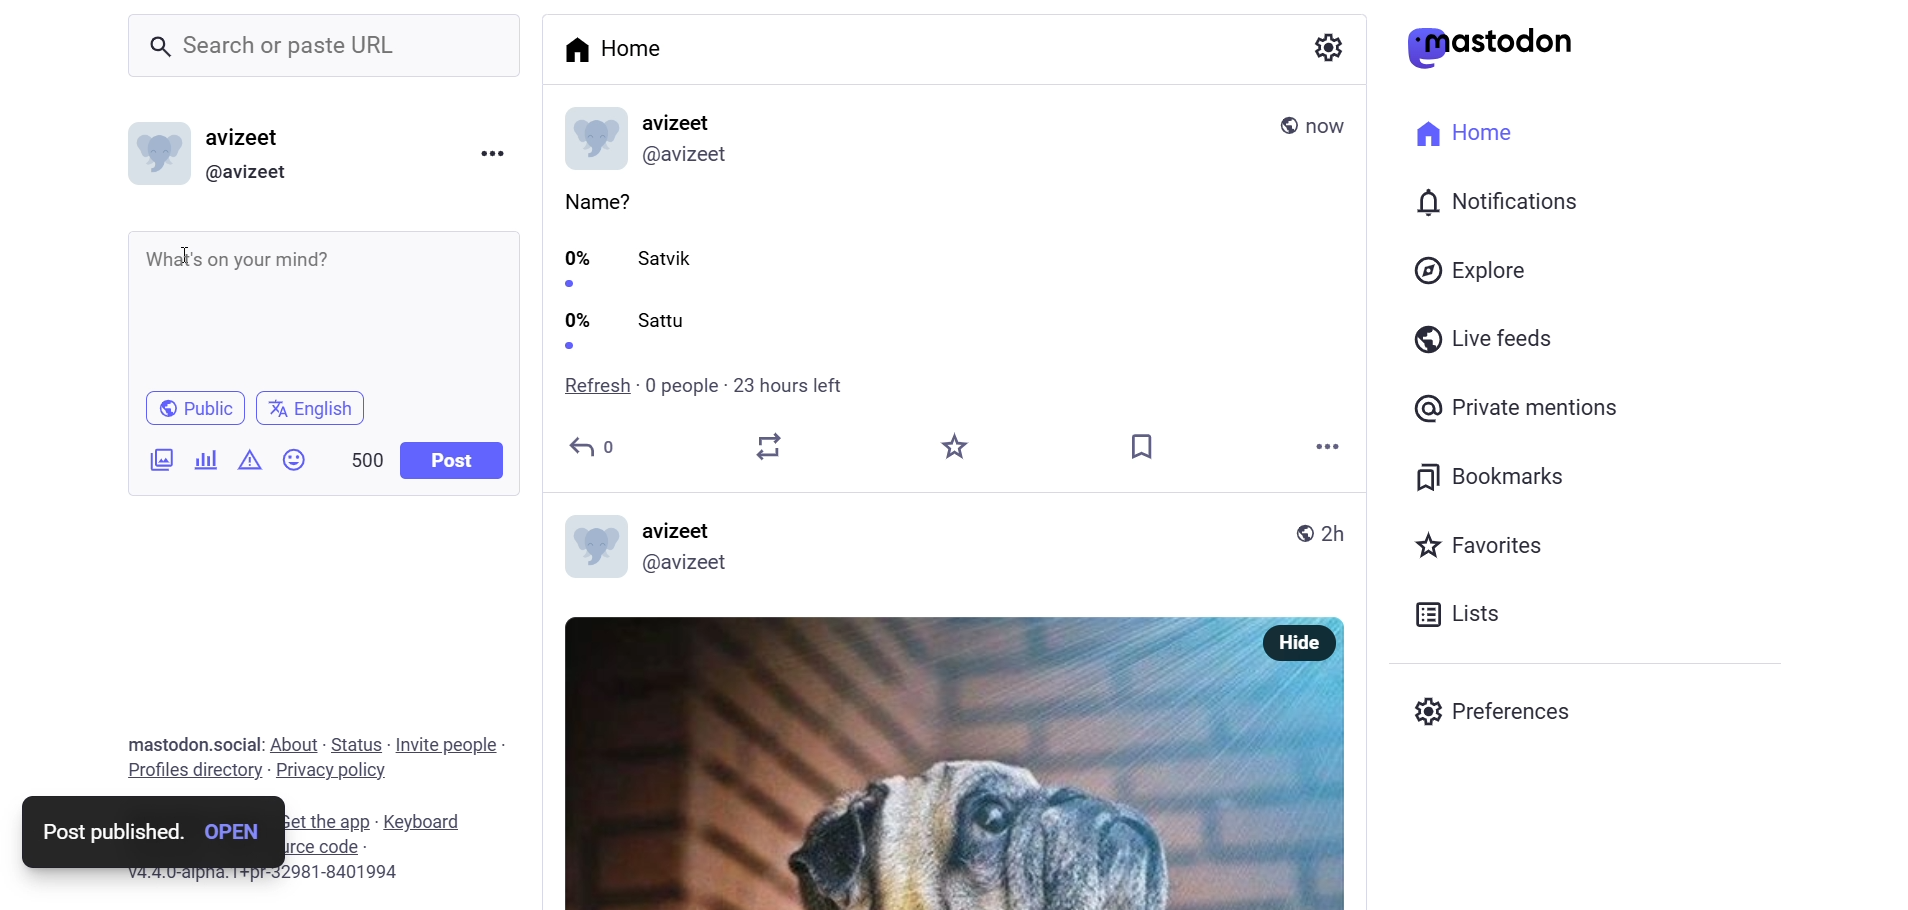 This screenshot has width=1908, height=910. I want to click on invite people, so click(451, 744).